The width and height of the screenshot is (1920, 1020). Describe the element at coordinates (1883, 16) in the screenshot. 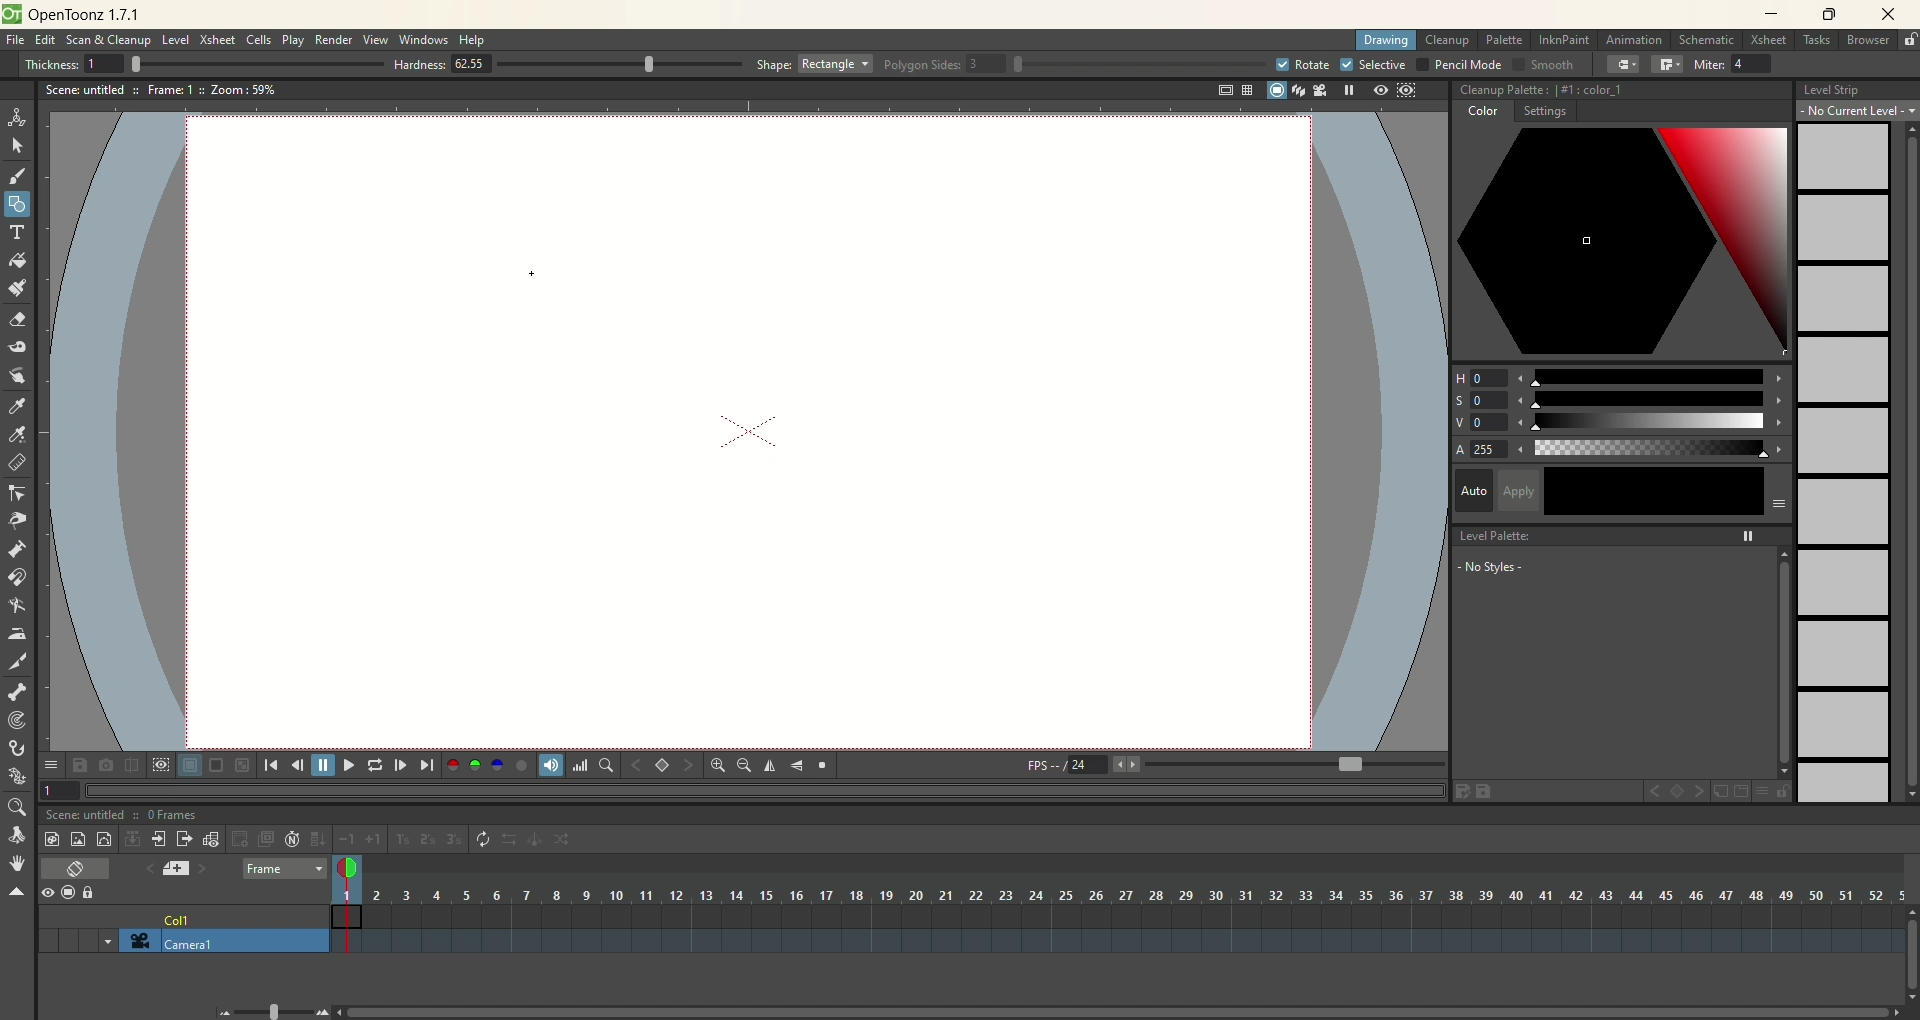

I see `close` at that location.